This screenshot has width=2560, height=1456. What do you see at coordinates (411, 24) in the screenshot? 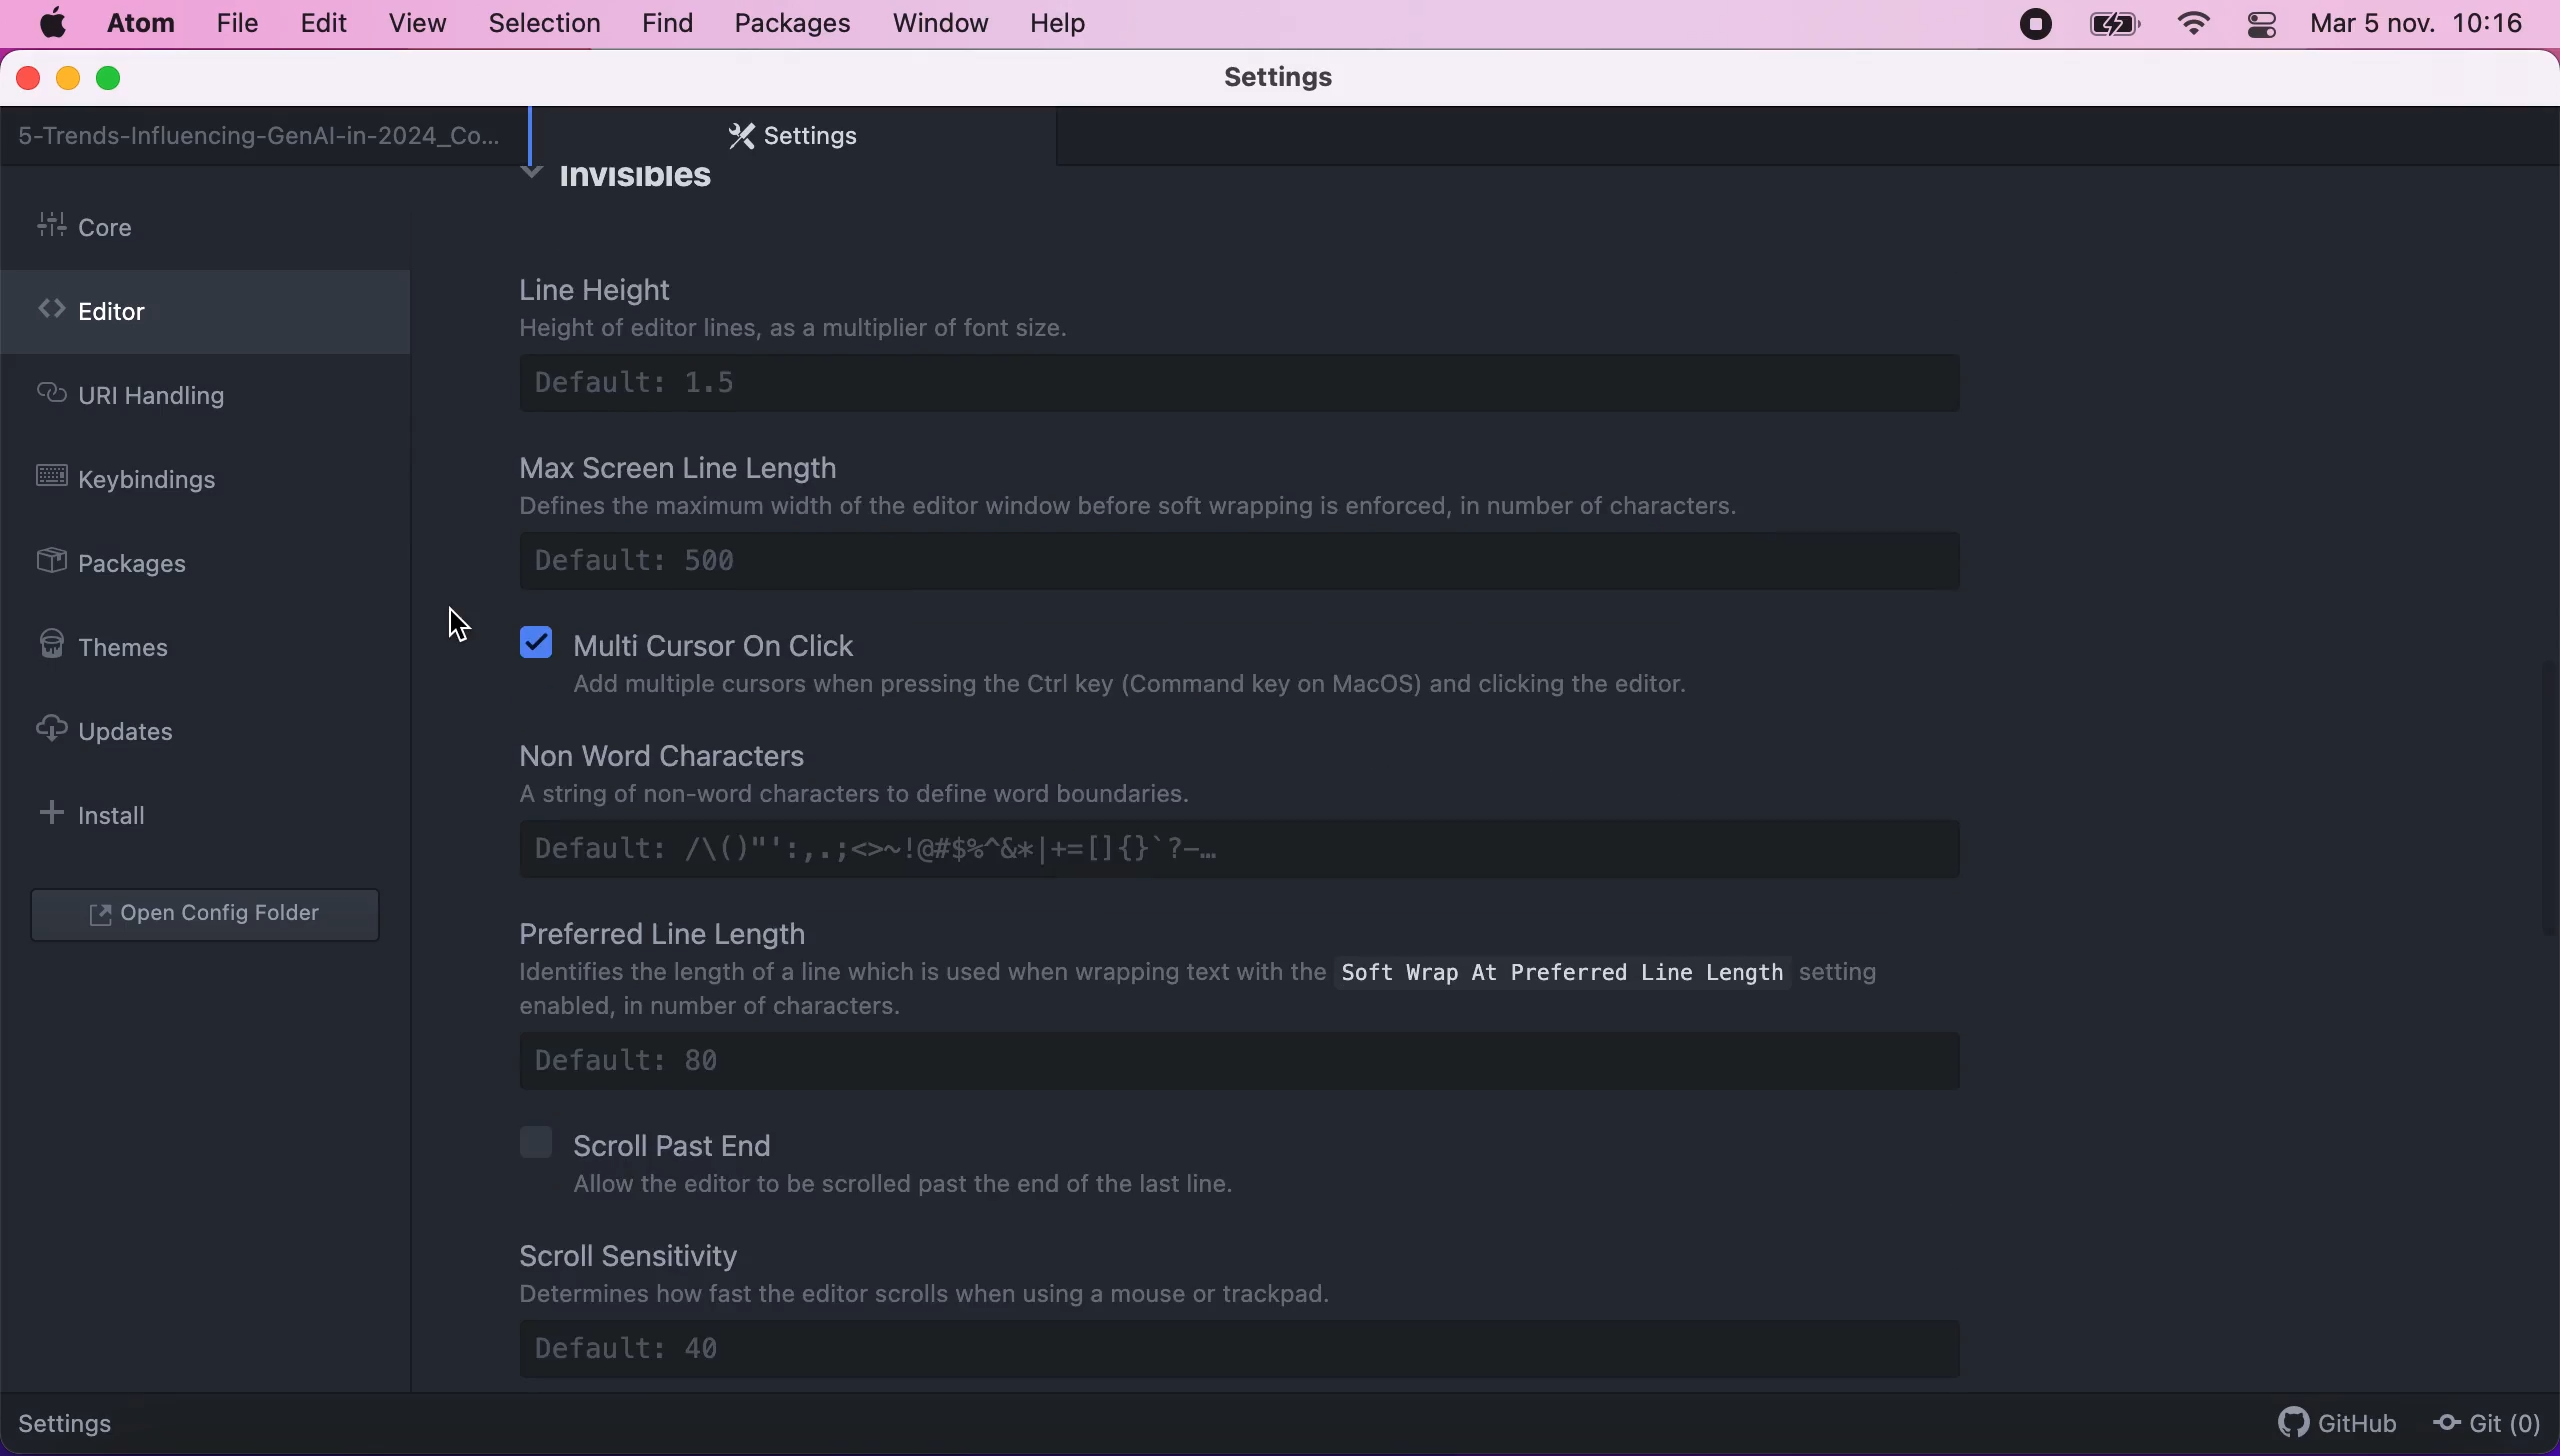
I see `view` at bounding box center [411, 24].